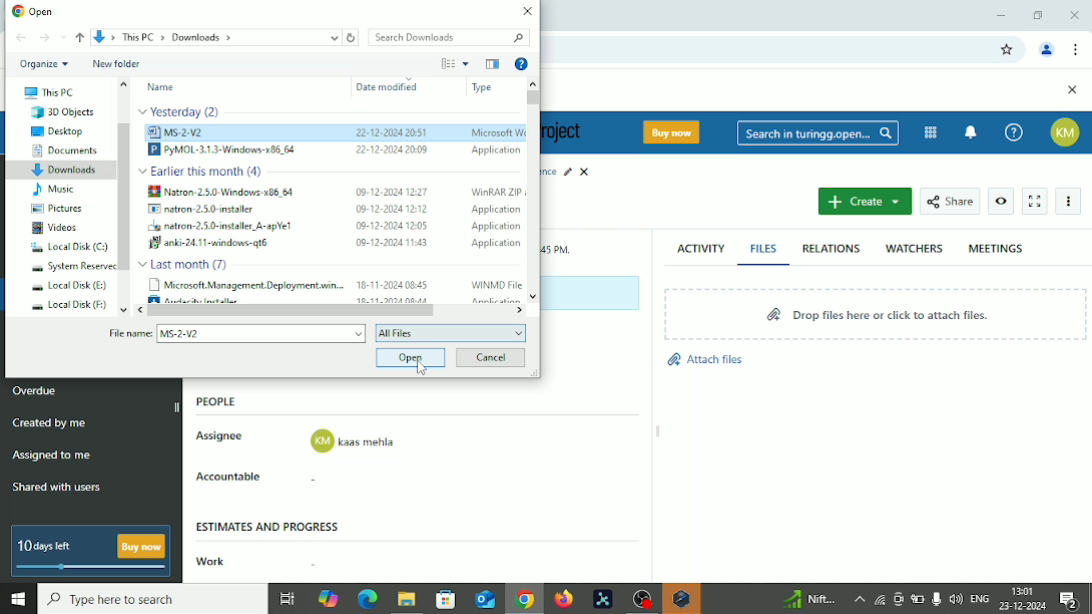 The height and width of the screenshot is (614, 1092). What do you see at coordinates (1069, 132) in the screenshot?
I see `Account` at bounding box center [1069, 132].